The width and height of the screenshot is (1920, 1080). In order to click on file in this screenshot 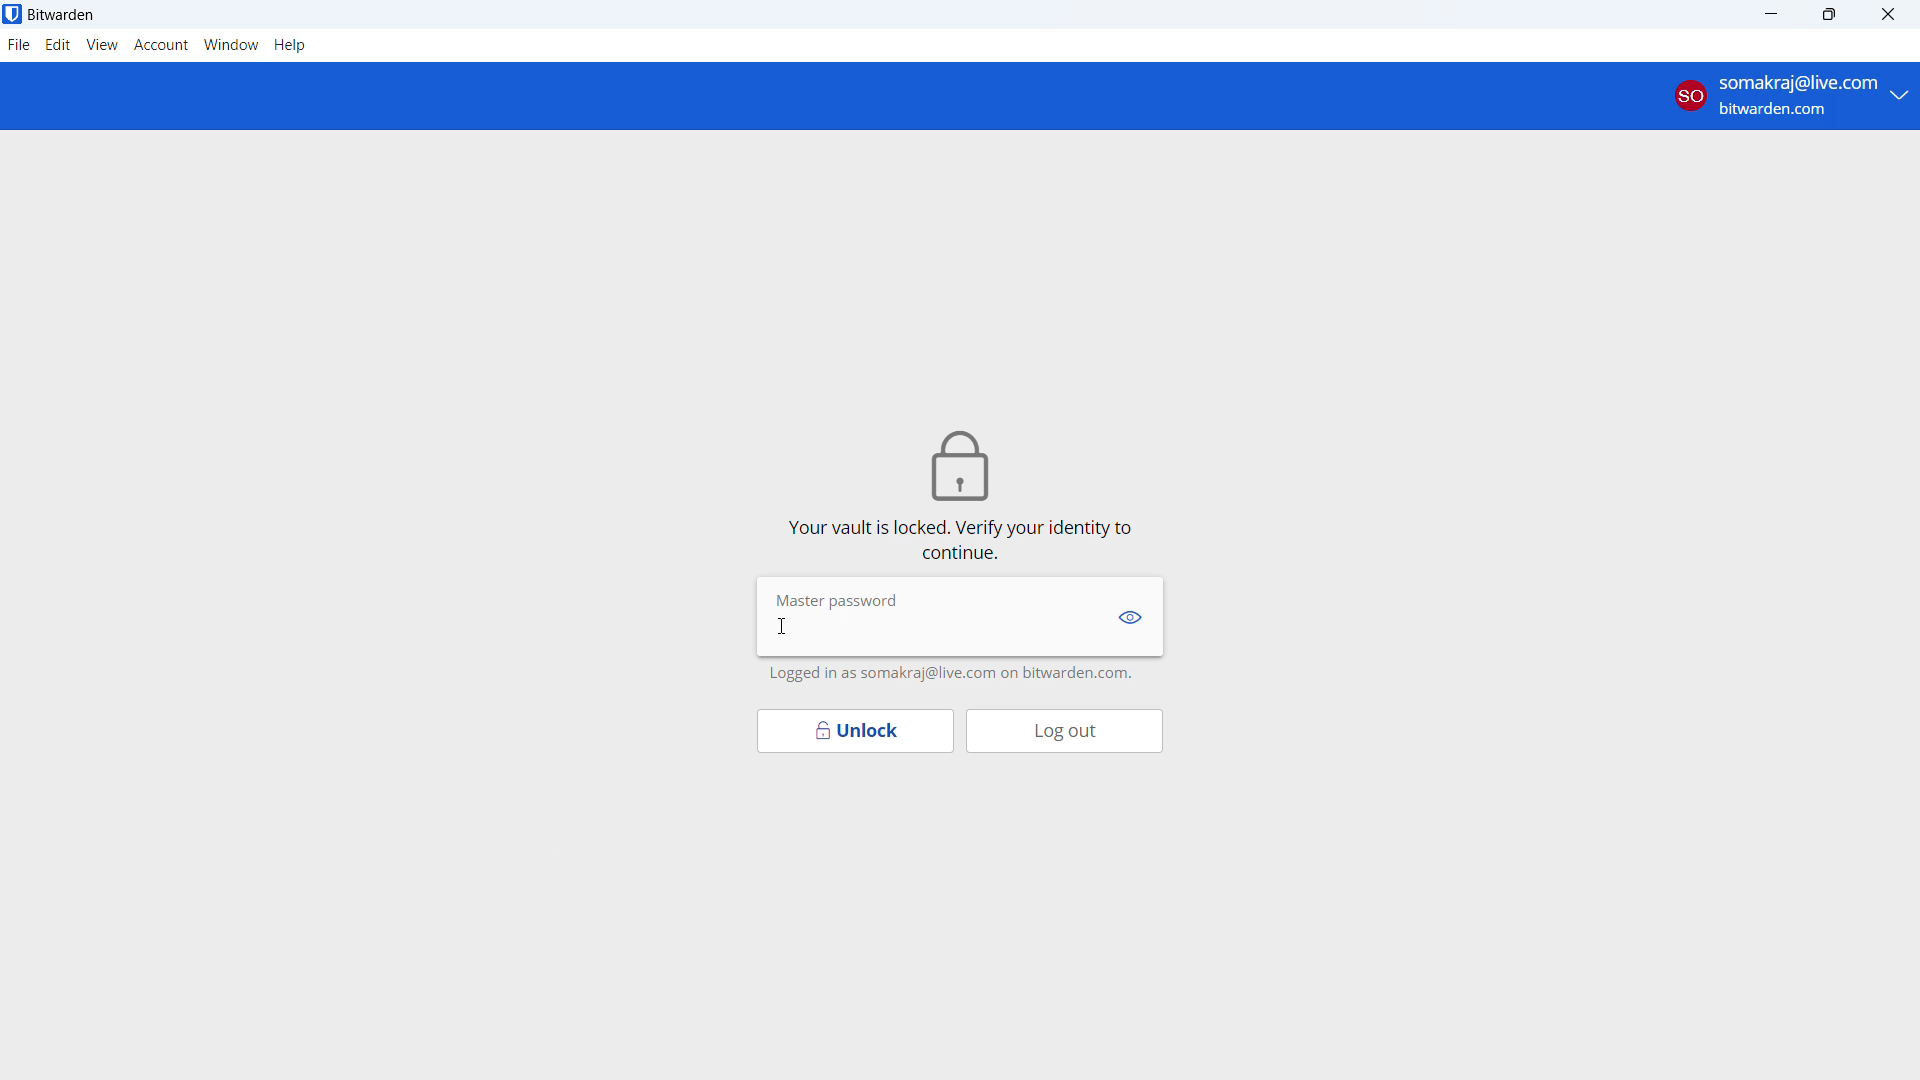, I will do `click(18, 46)`.